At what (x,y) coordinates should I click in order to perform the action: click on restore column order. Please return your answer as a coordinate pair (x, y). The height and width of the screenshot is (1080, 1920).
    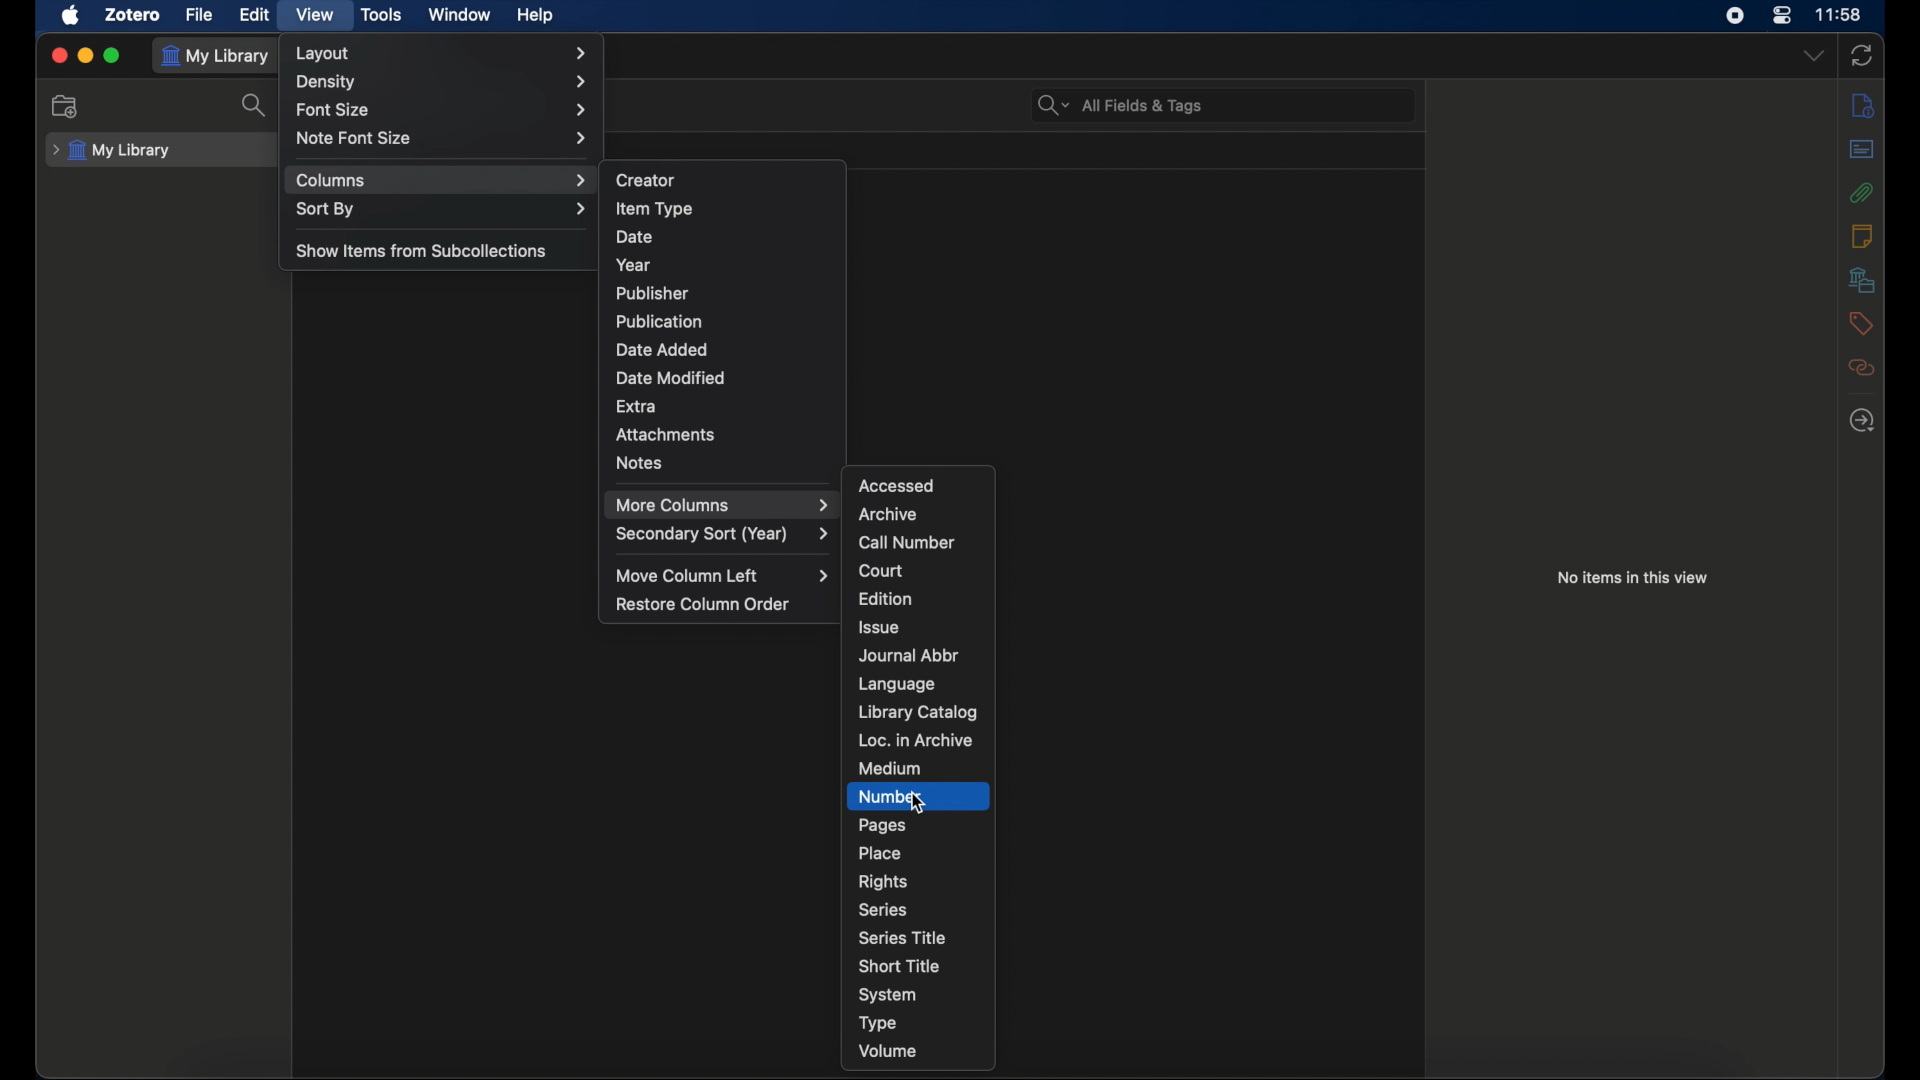
    Looking at the image, I should click on (704, 605).